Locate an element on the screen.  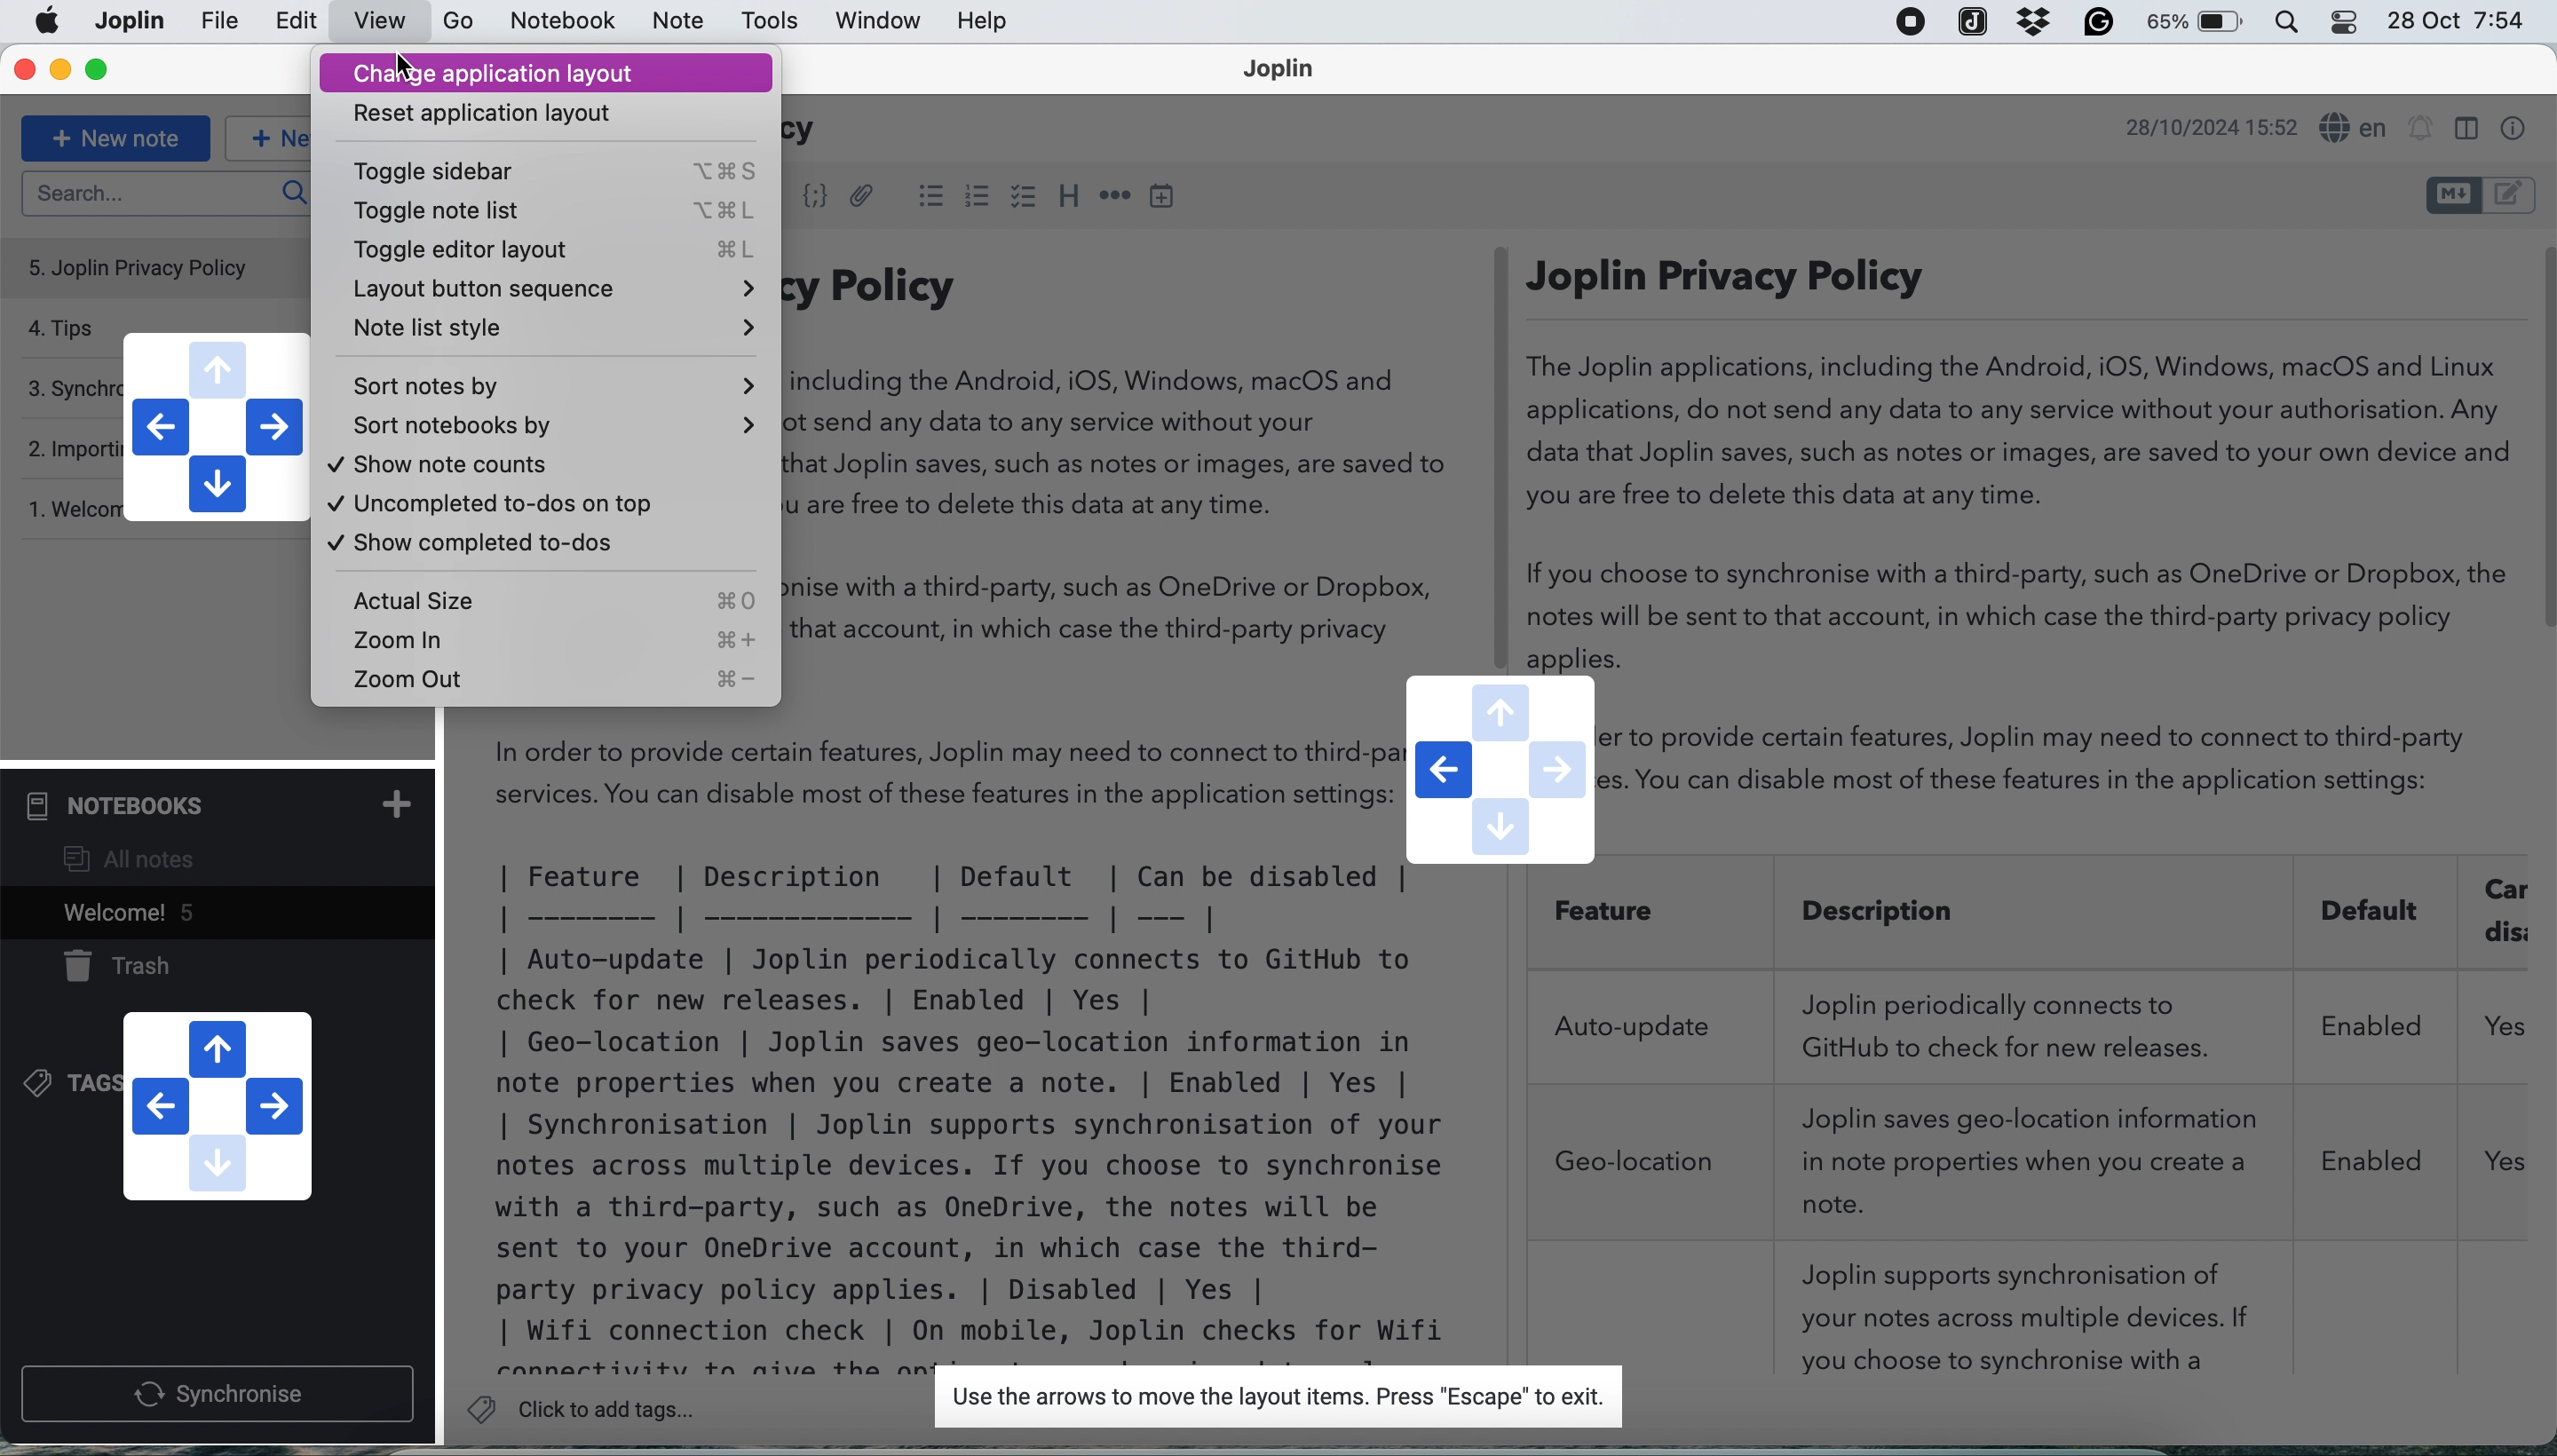
Joplin is located at coordinates (1291, 72).